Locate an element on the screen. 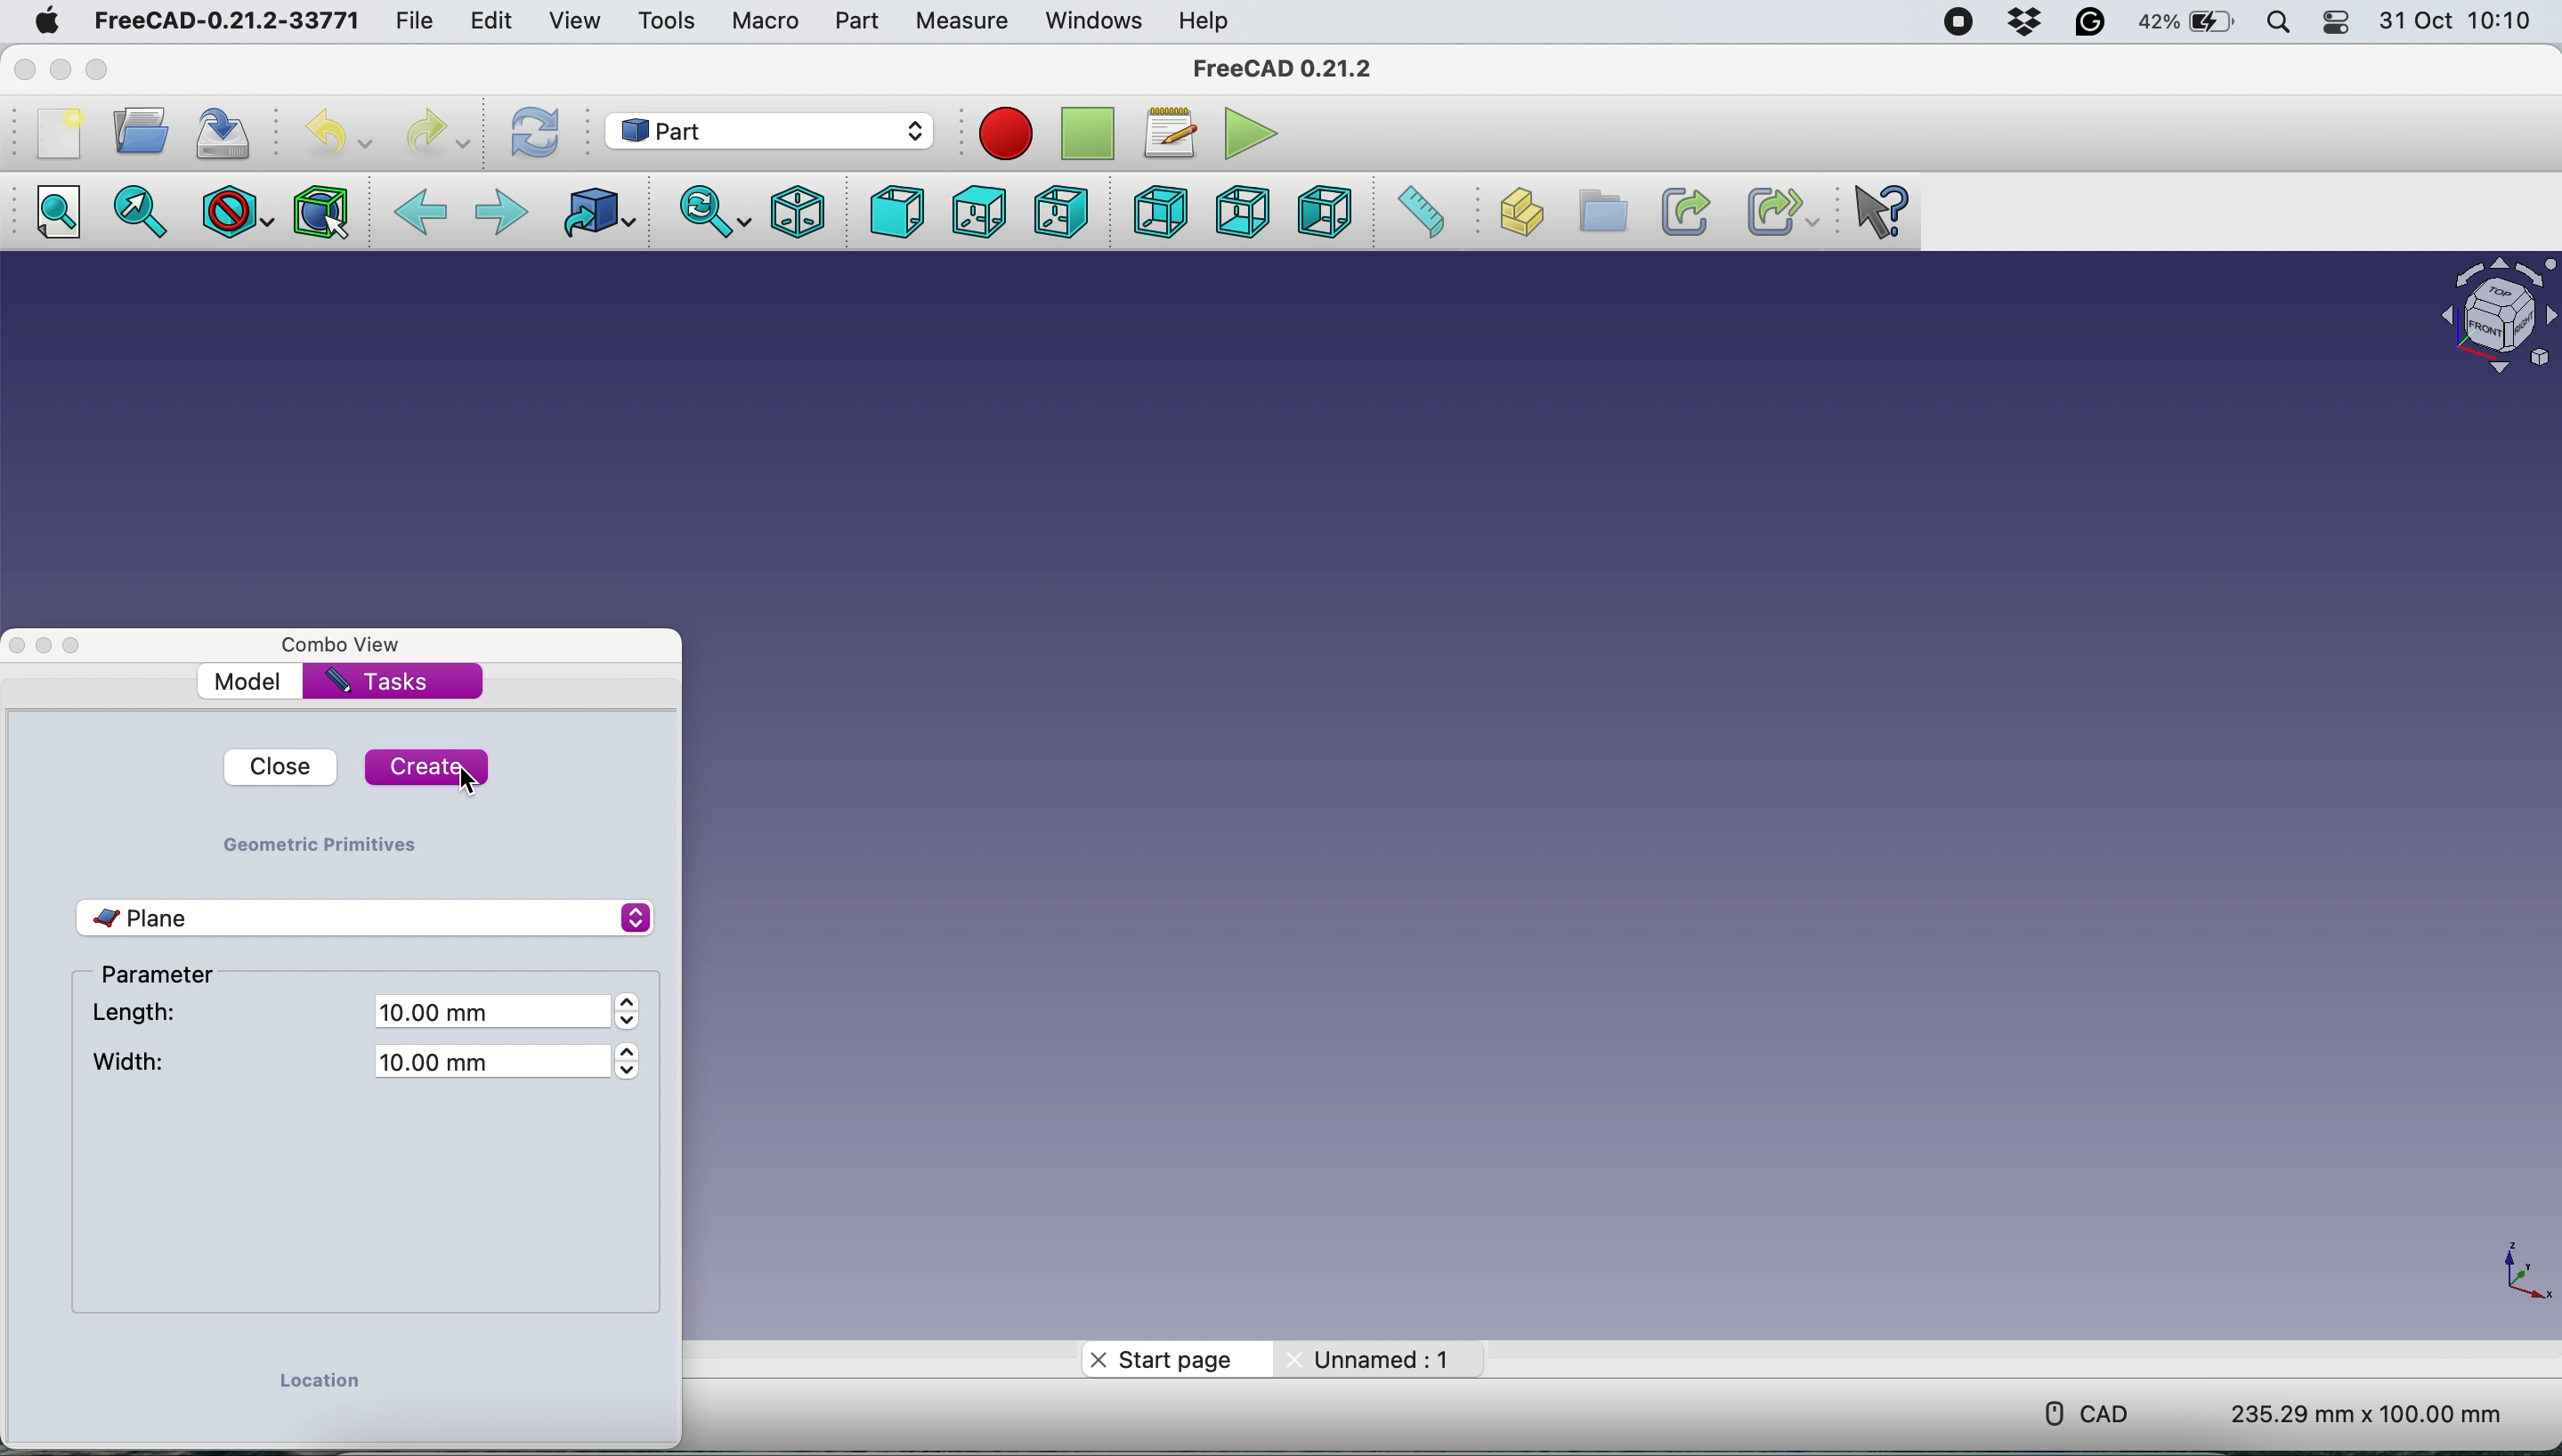 Image resolution: width=2562 pixels, height=1456 pixels. View is located at coordinates (579, 20).